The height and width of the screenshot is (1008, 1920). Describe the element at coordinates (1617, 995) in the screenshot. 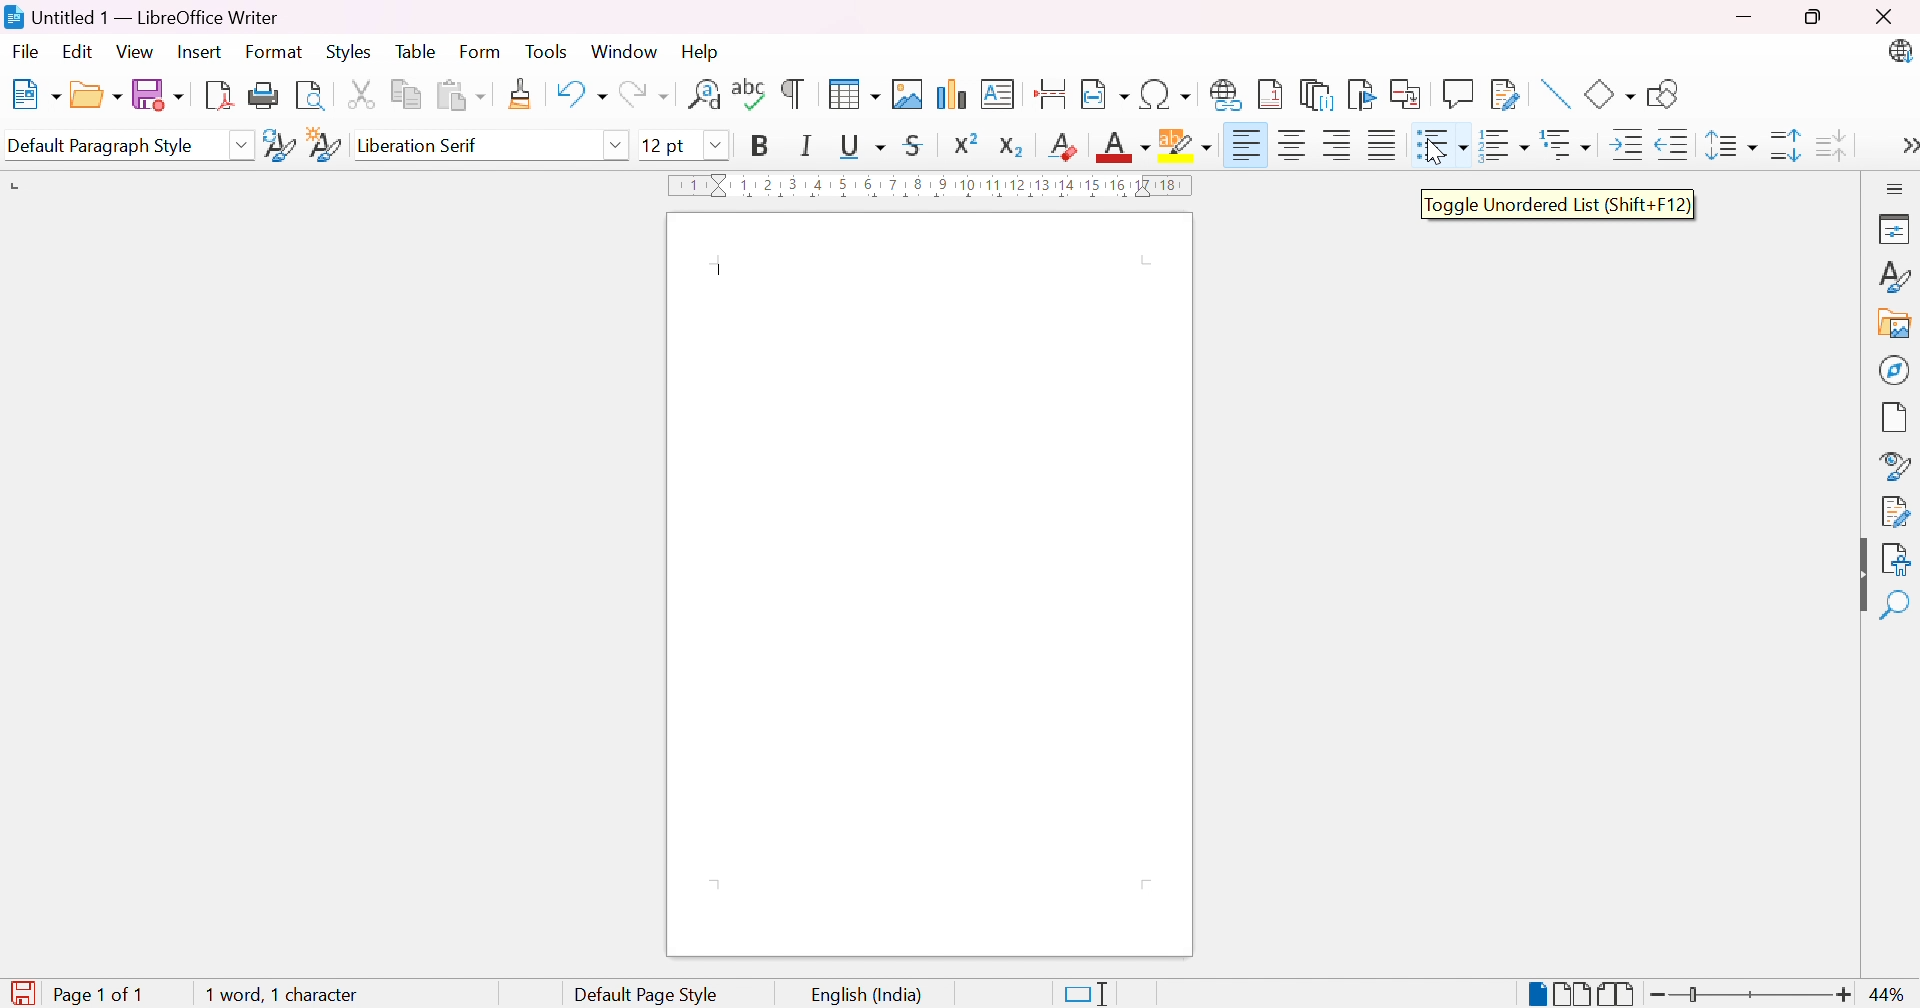

I see `Book view` at that location.